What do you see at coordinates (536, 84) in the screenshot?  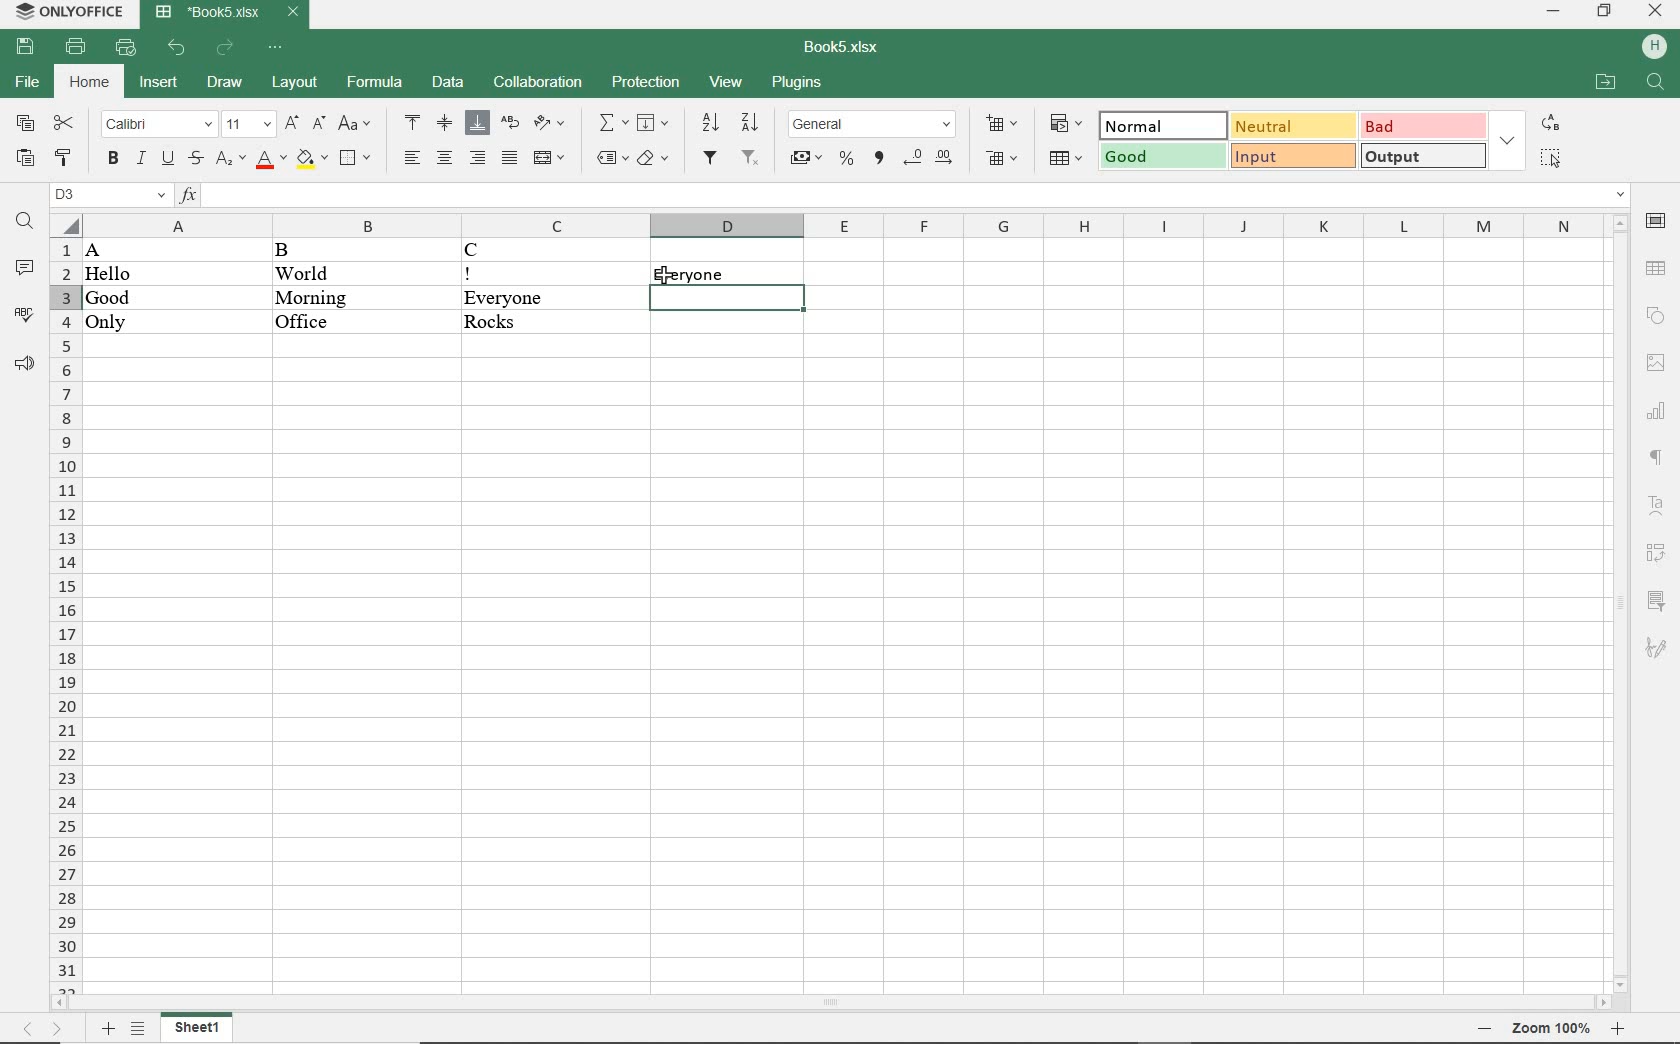 I see `collaboration` at bounding box center [536, 84].